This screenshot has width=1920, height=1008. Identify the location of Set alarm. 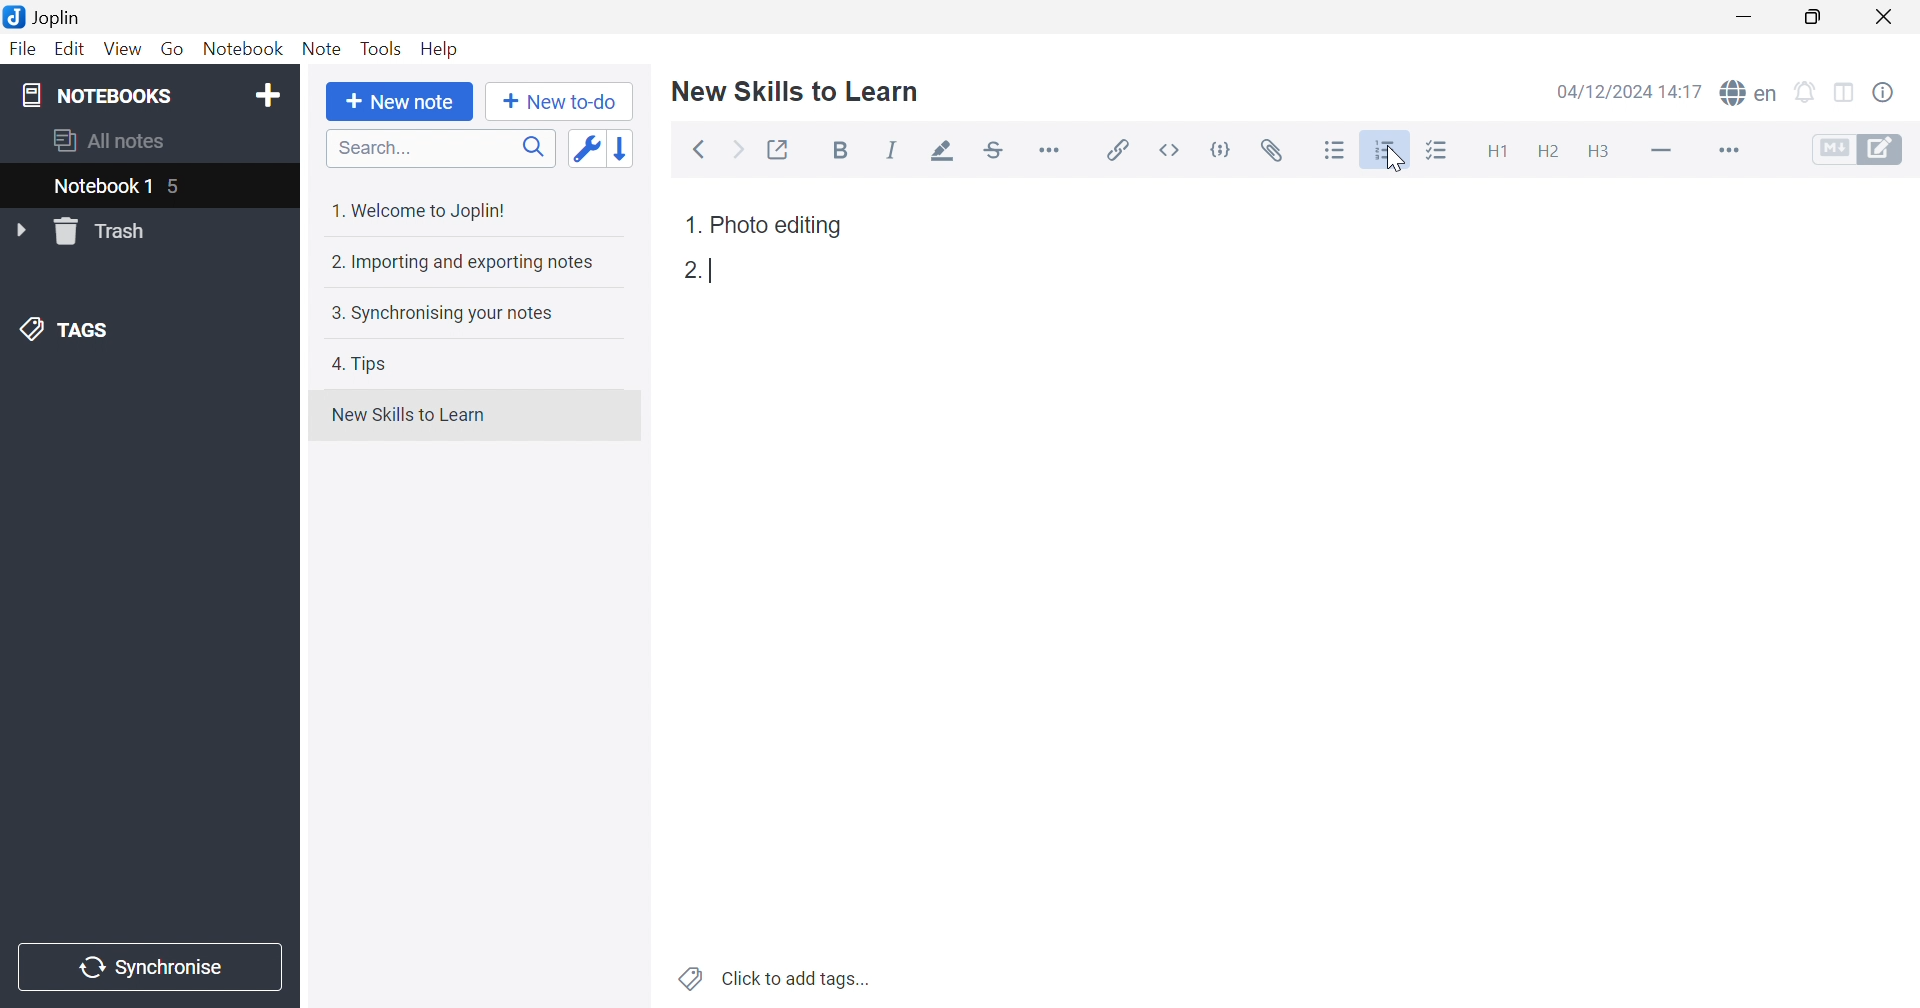
(1806, 93).